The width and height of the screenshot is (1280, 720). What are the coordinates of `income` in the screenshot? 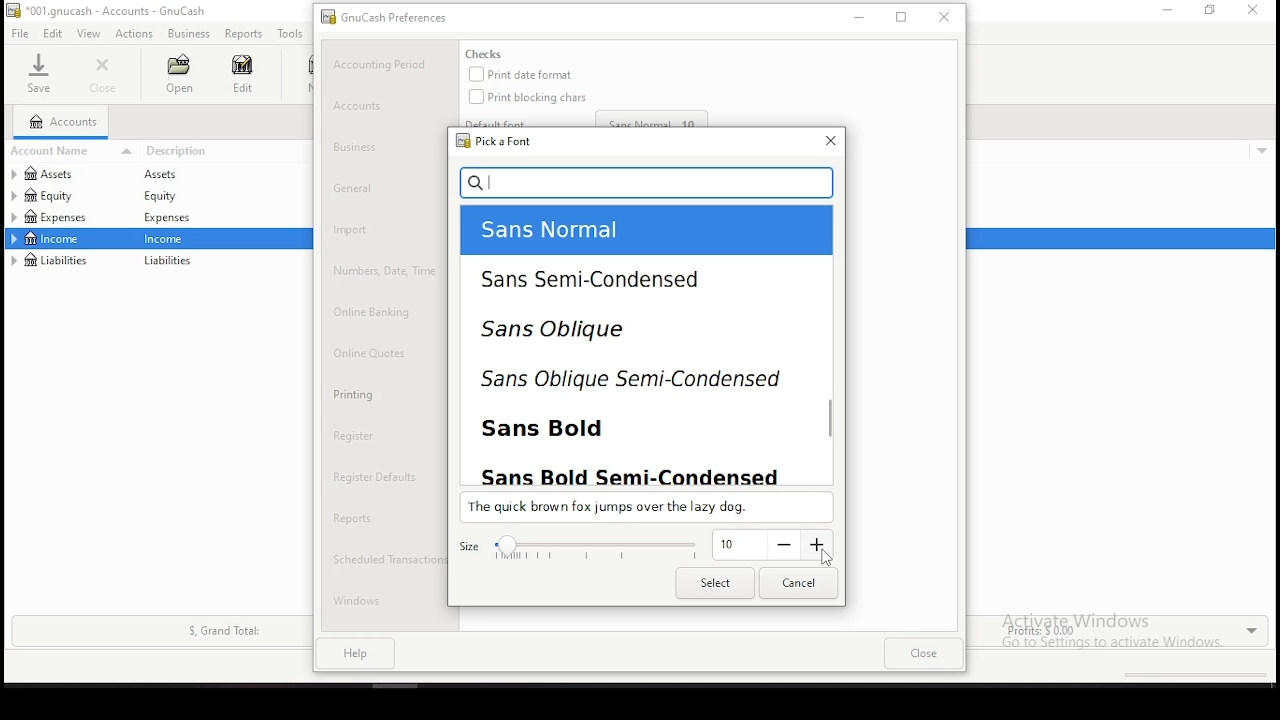 It's located at (54, 238).